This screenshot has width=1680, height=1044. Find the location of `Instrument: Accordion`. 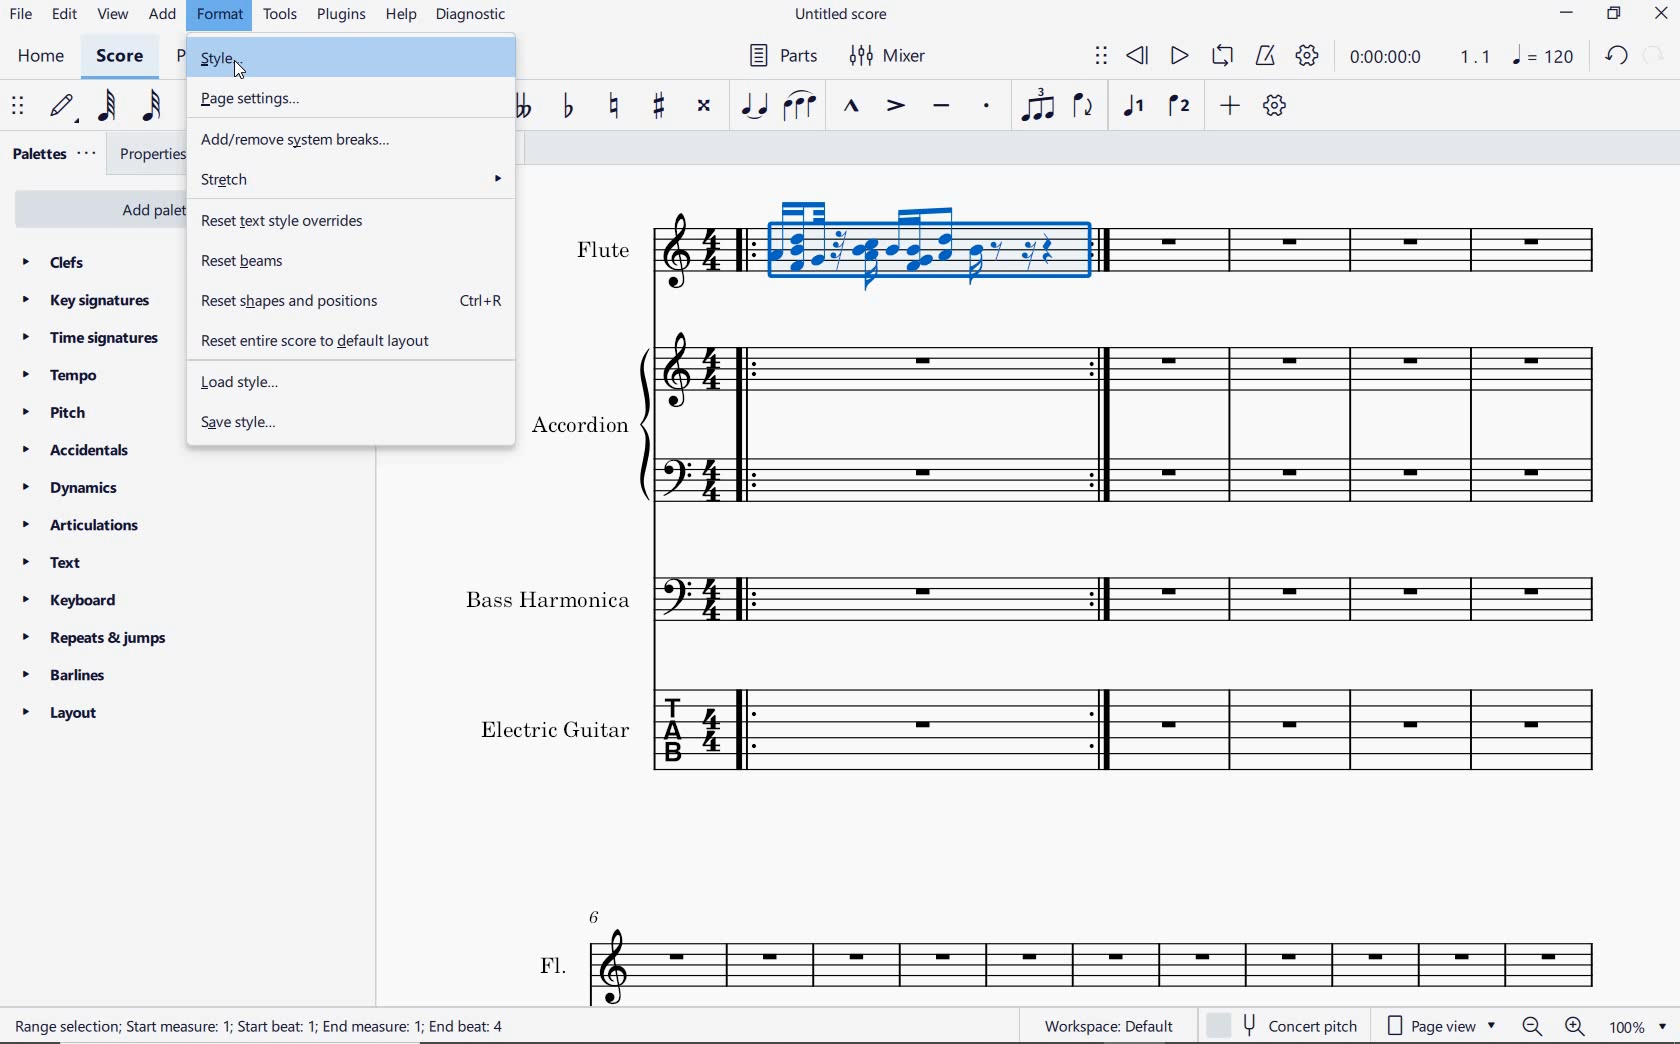

Instrument: Accordion is located at coordinates (1076, 424).